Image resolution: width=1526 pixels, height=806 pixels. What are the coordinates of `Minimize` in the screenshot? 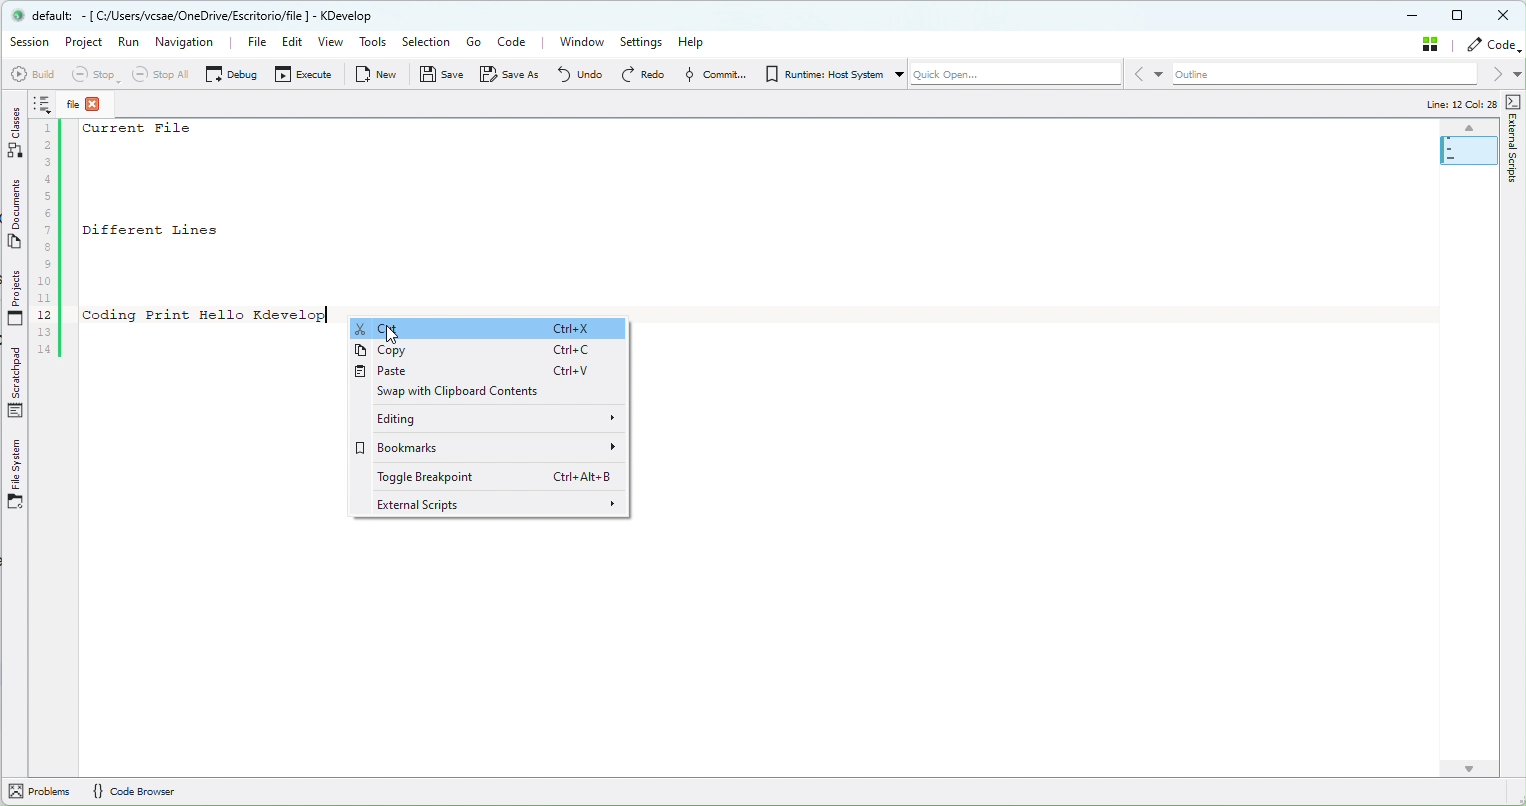 It's located at (1415, 17).